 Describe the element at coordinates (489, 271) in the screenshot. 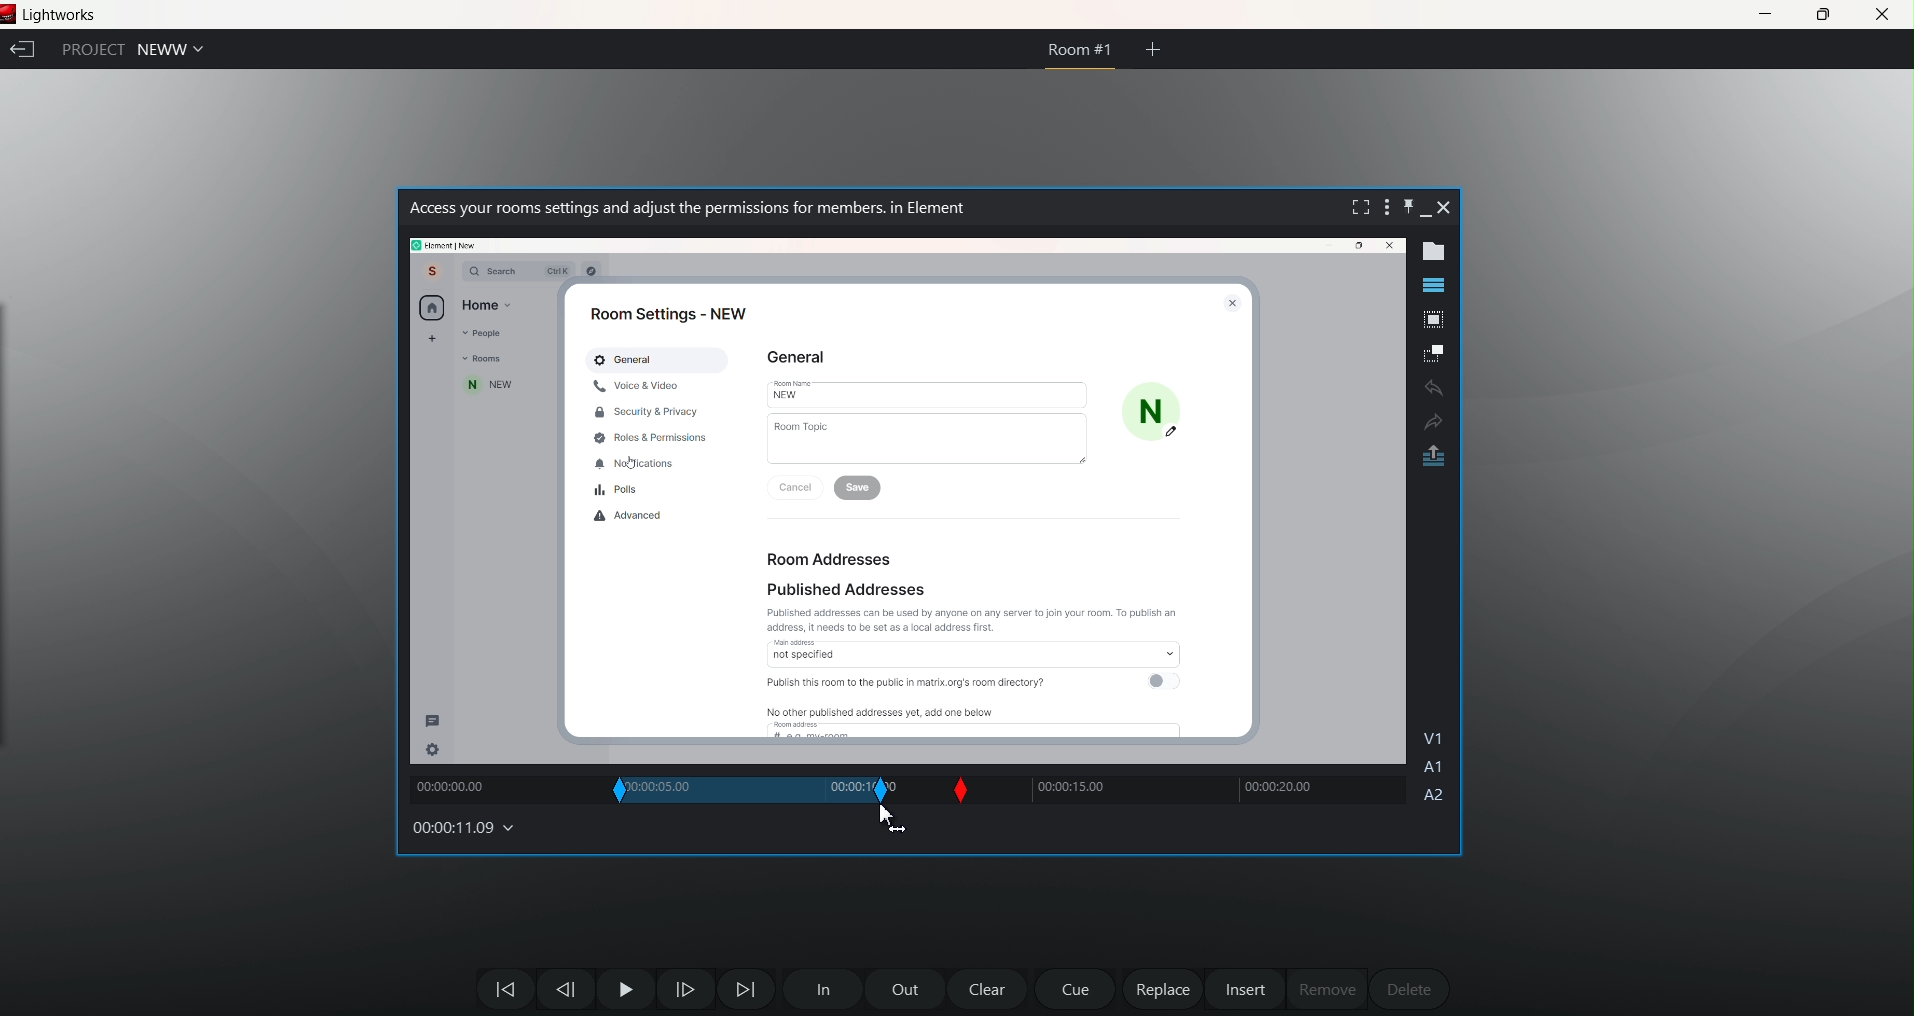

I see `Q Search` at that location.